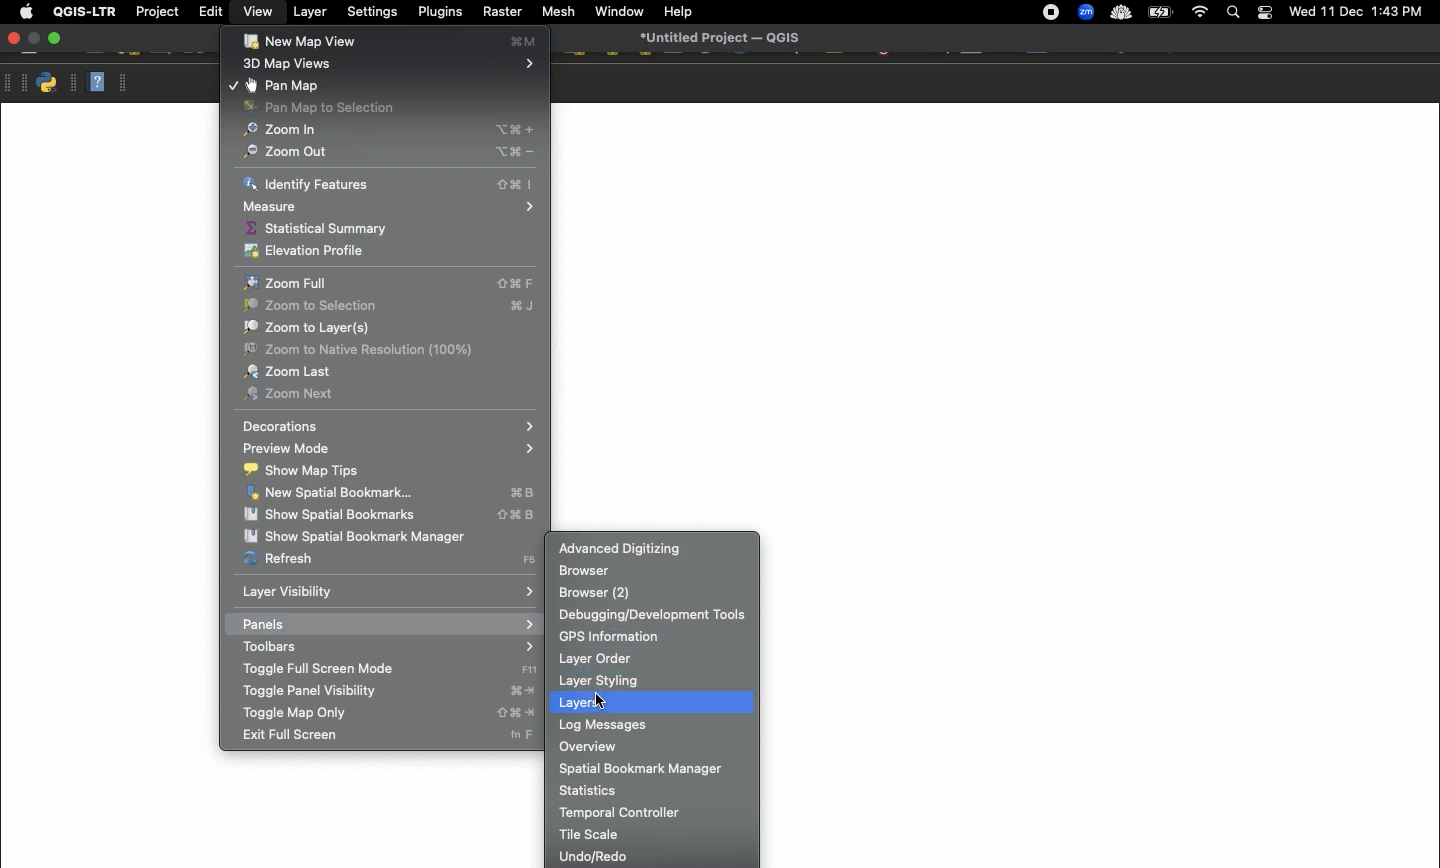 The width and height of the screenshot is (1440, 868). Describe the element at coordinates (652, 832) in the screenshot. I see `Tie scale` at that location.